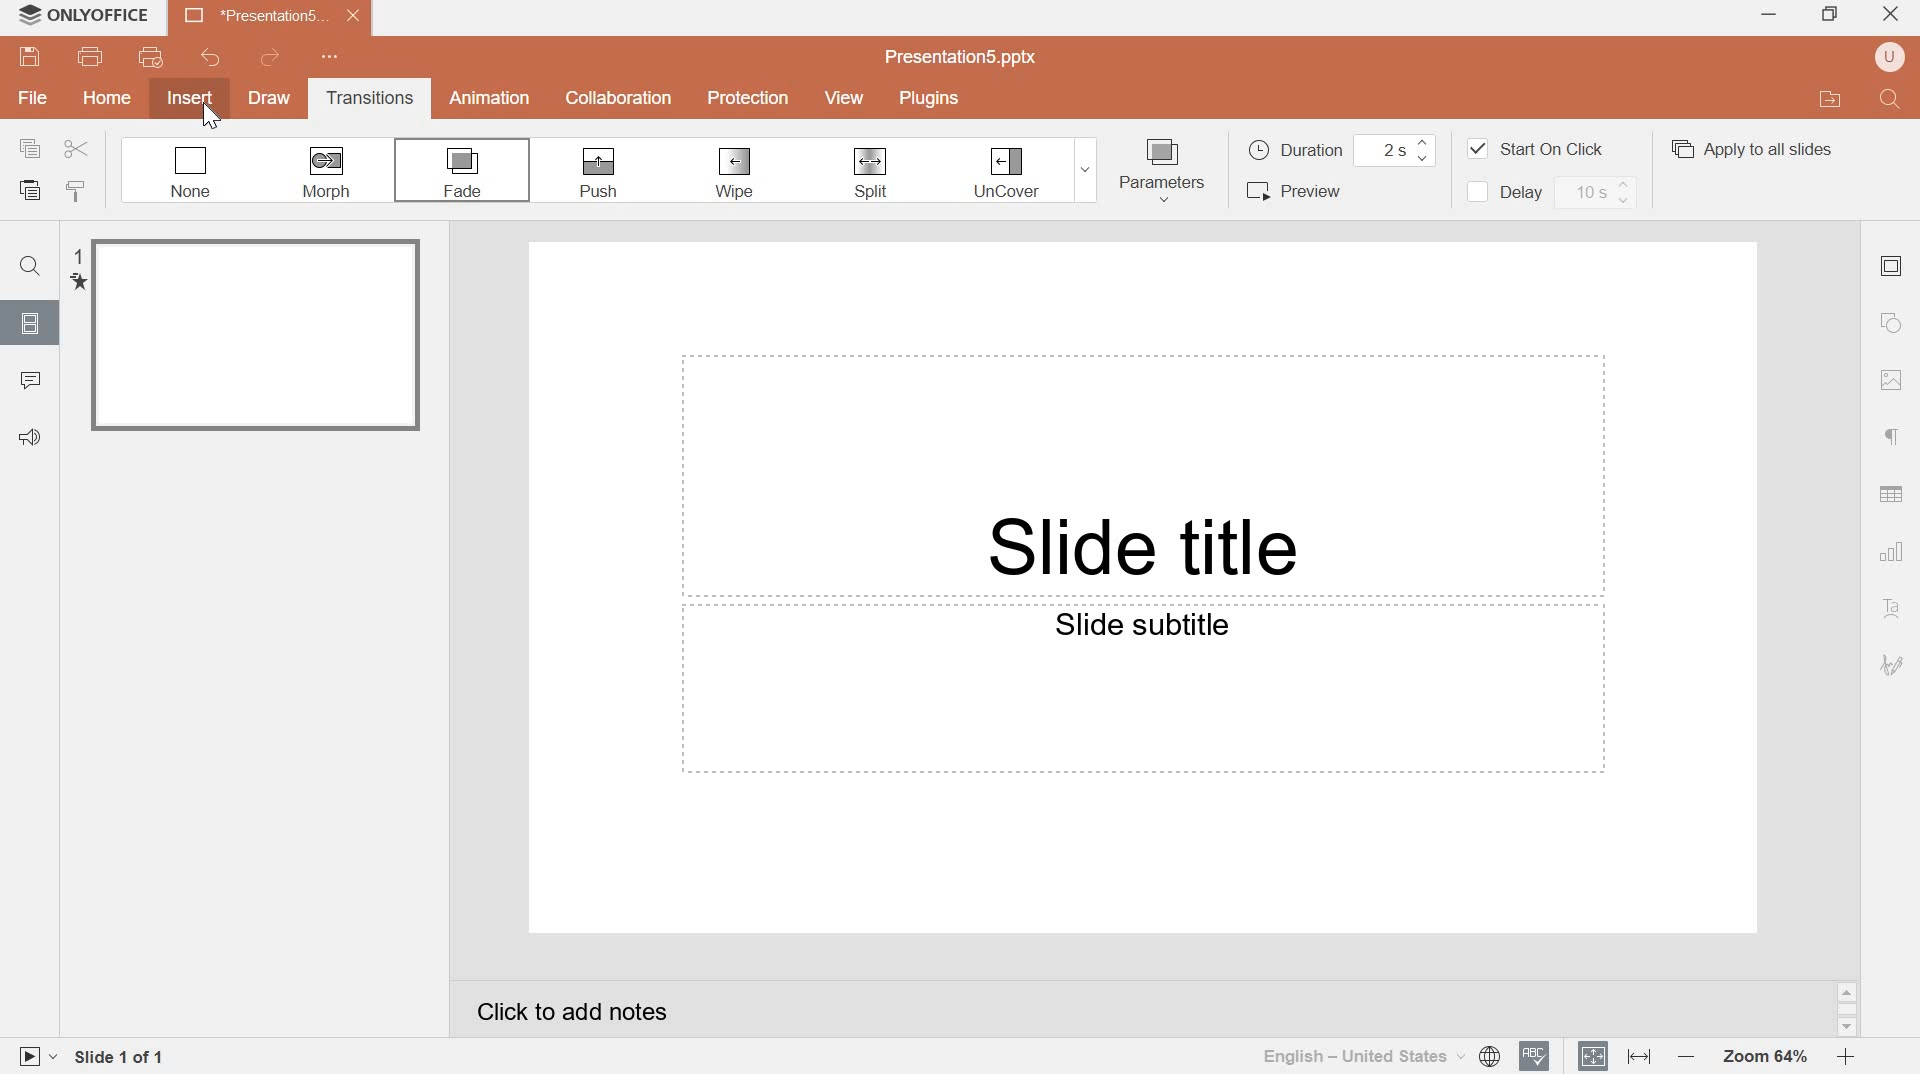  Describe the element at coordinates (27, 322) in the screenshot. I see `slides` at that location.